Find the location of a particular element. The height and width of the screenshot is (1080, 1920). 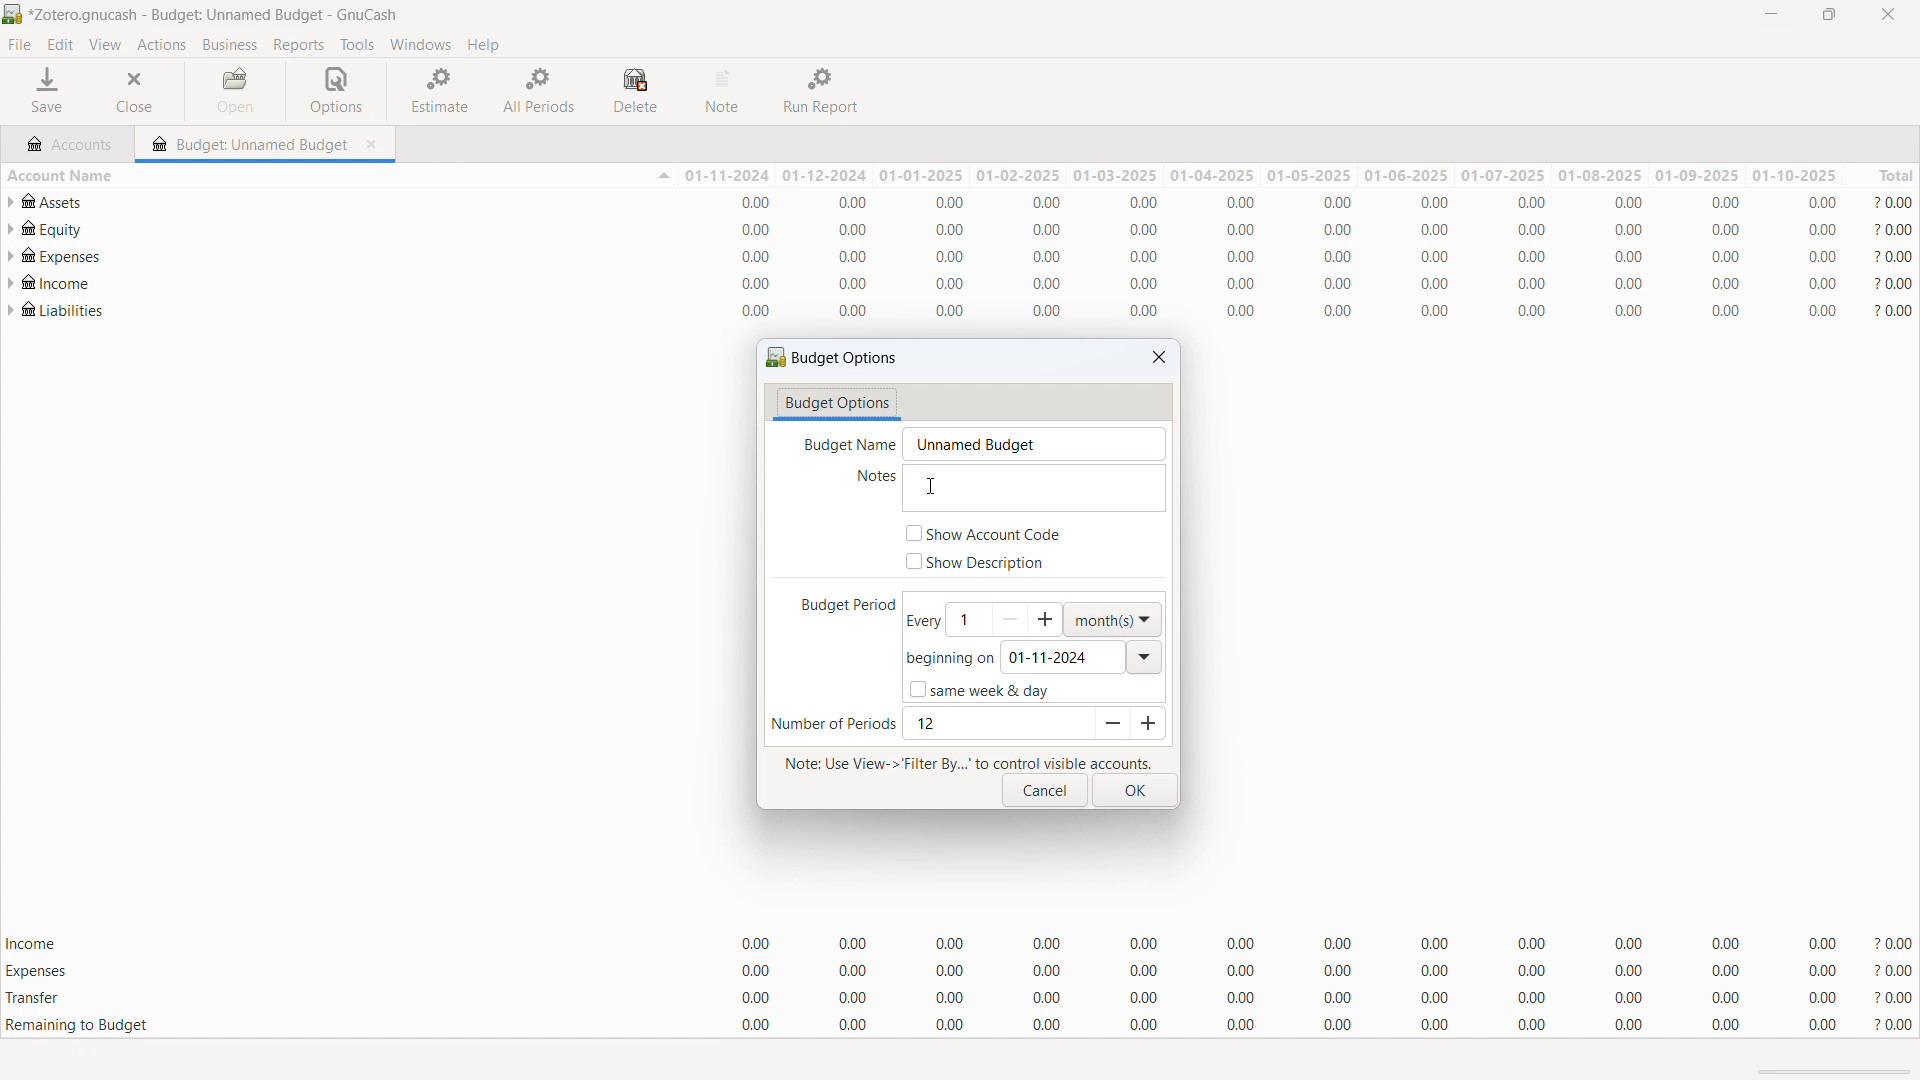

all periods is located at coordinates (540, 90).